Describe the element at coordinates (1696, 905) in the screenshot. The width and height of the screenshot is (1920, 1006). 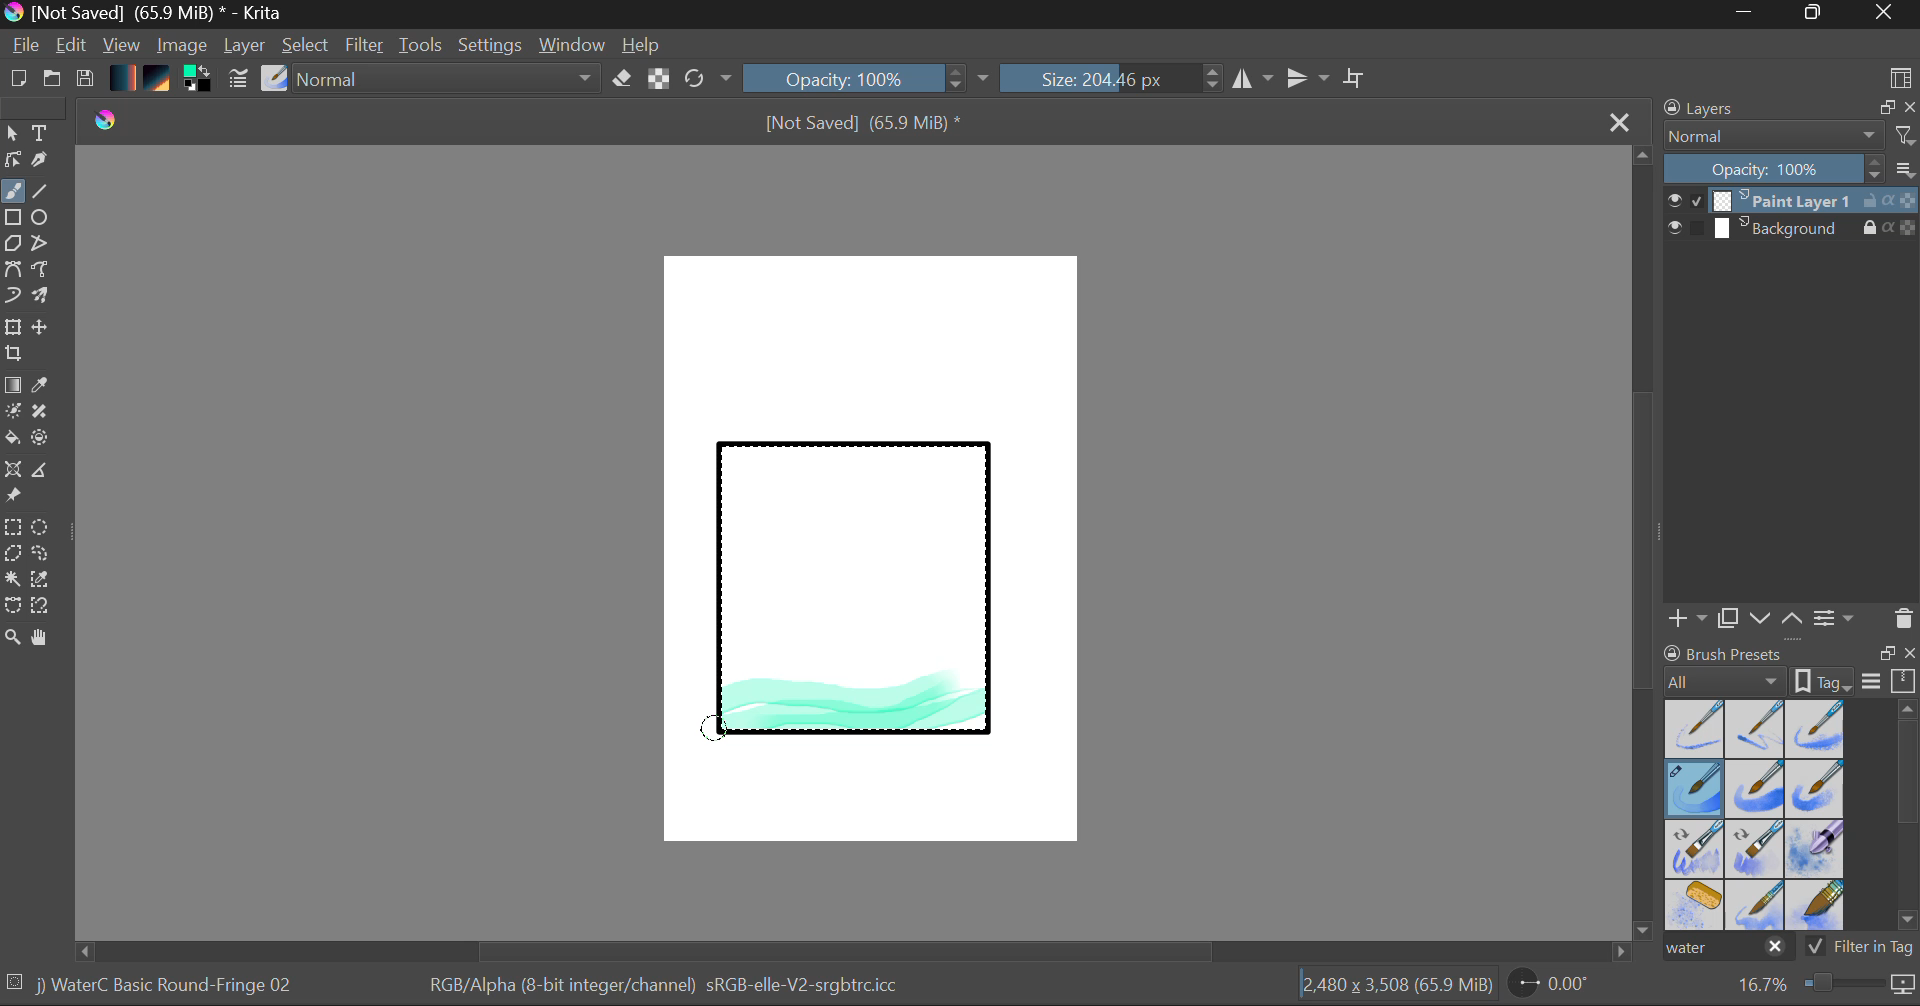
I see `Water C - Special Splats` at that location.